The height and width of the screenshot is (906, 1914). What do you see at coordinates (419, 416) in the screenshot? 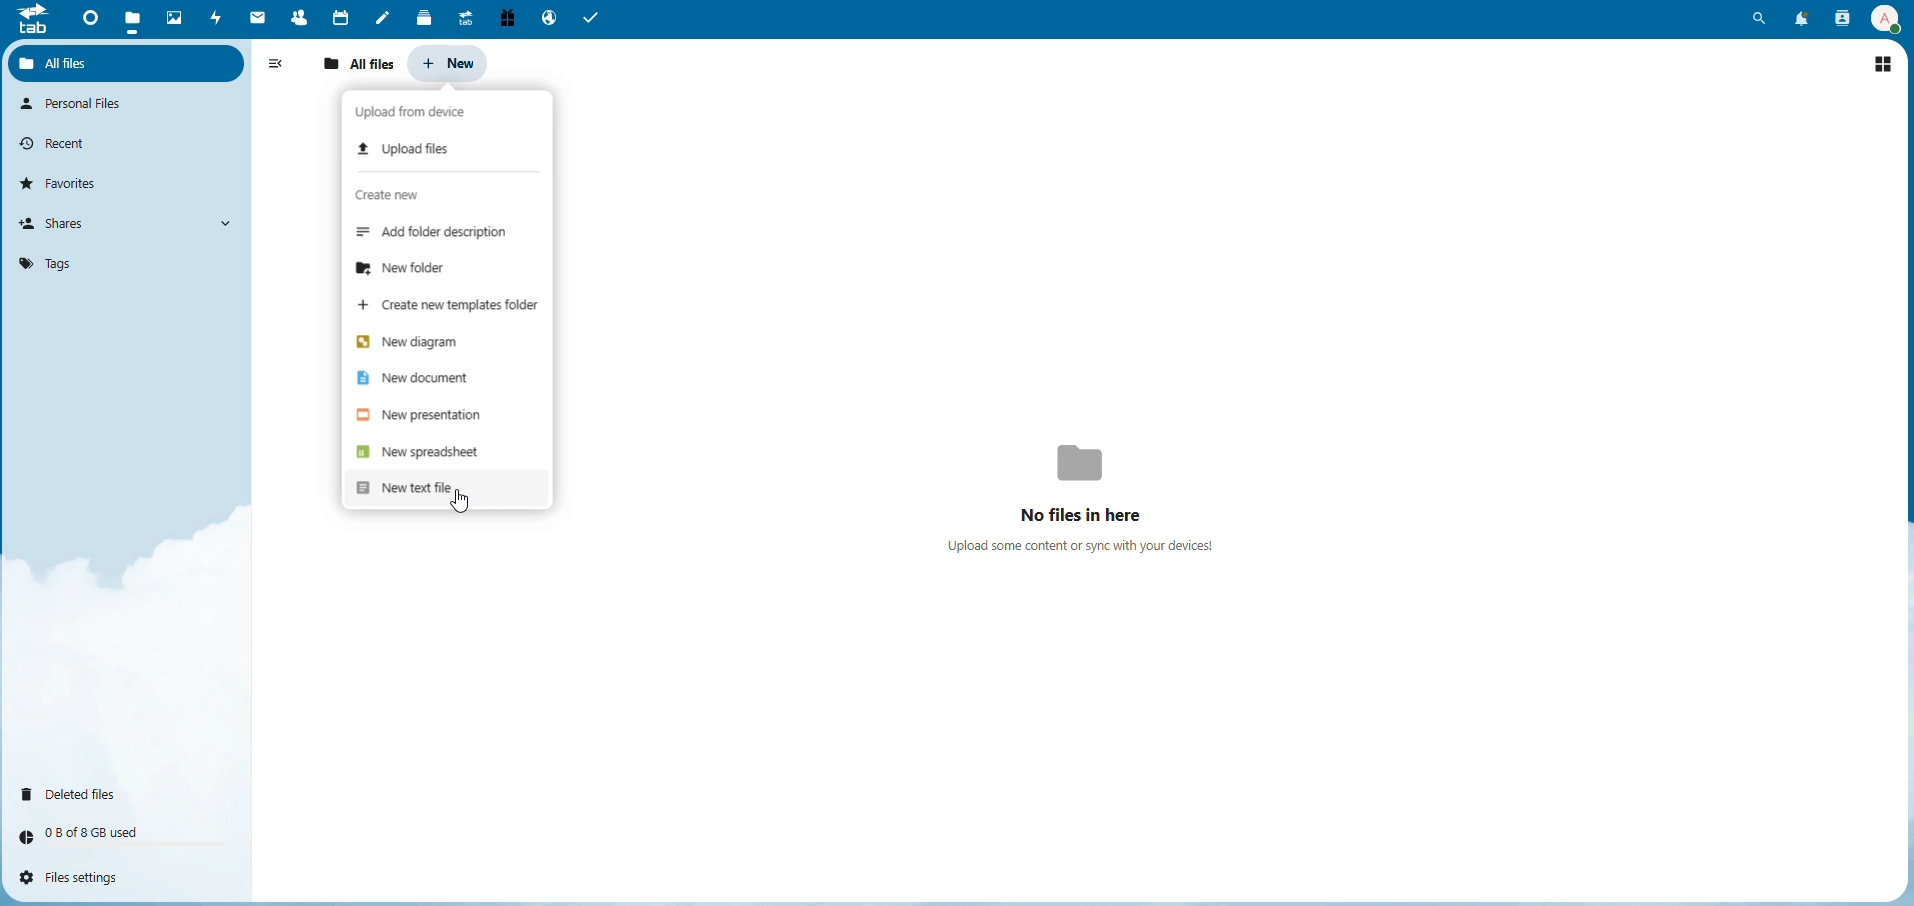
I see `presentation` at bounding box center [419, 416].